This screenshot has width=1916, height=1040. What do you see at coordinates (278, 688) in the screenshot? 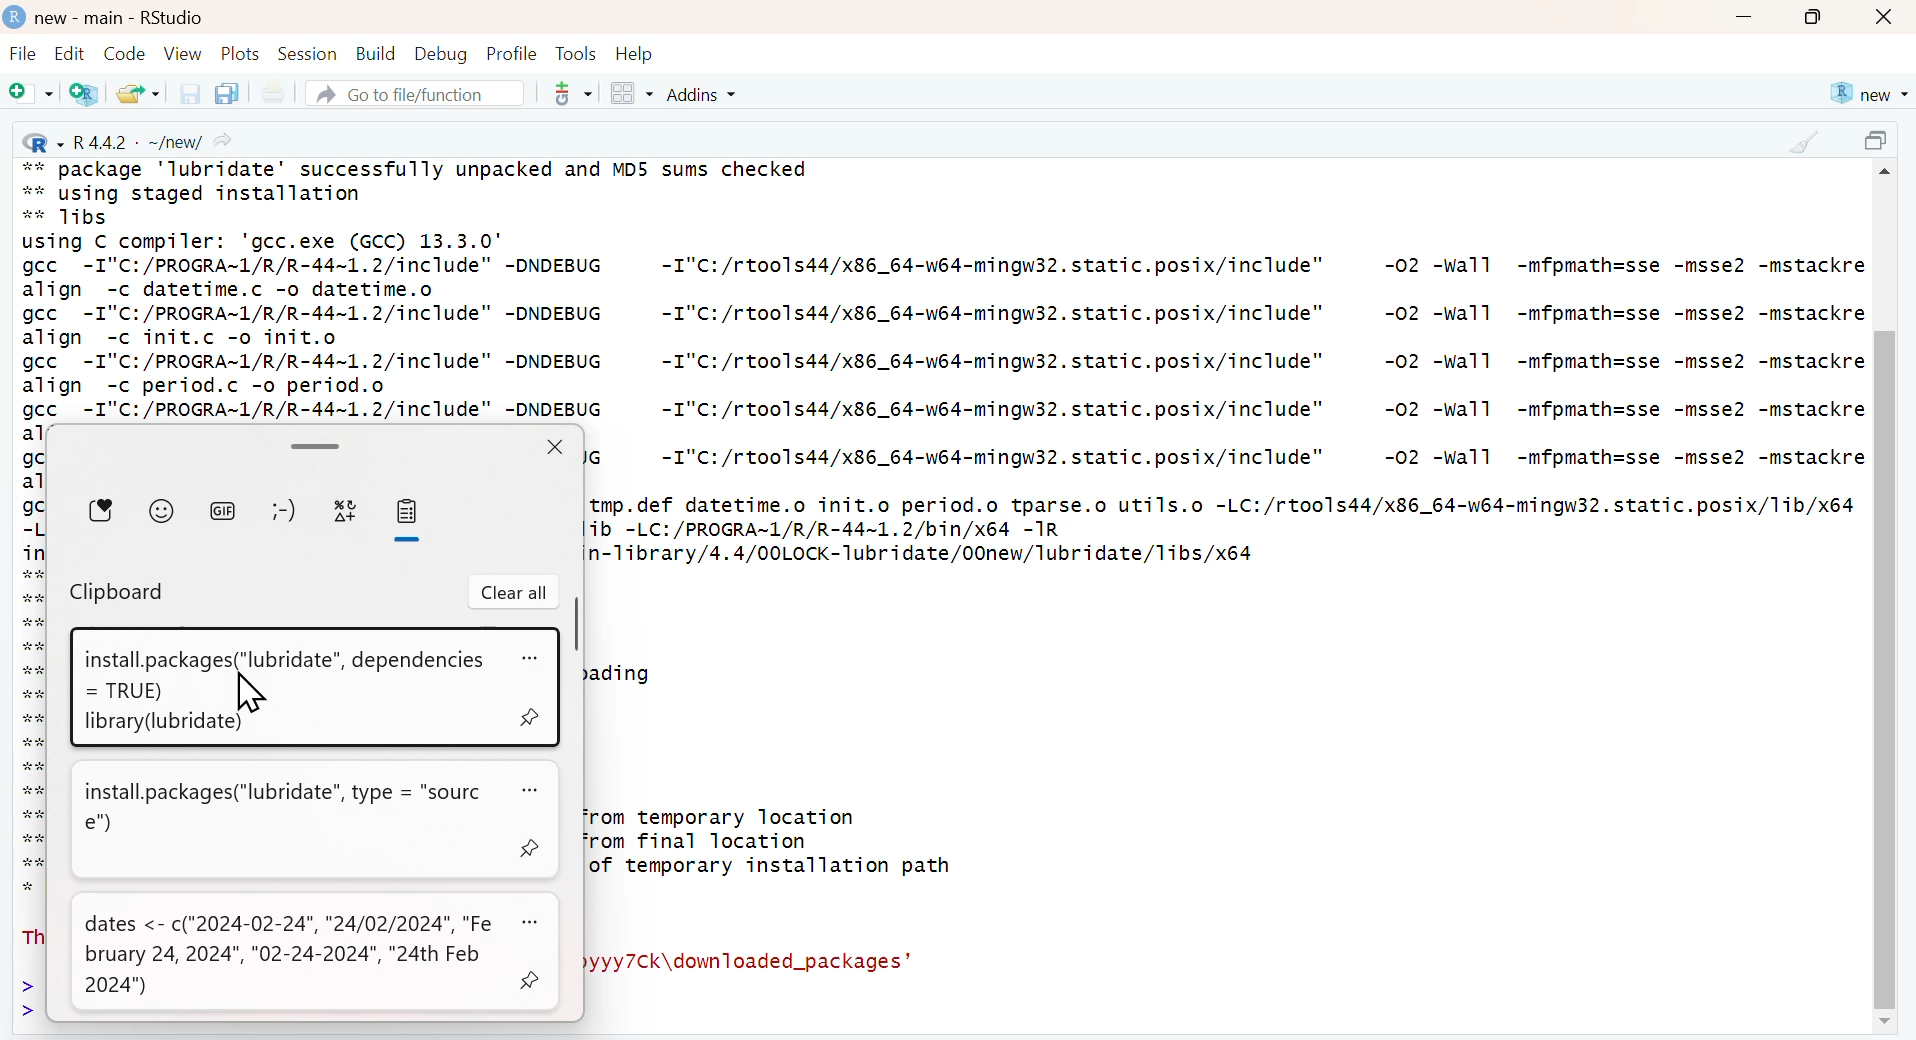
I see `install.packages("lubridate”, dependencies
= TRUE)
library(lubridate)` at bounding box center [278, 688].